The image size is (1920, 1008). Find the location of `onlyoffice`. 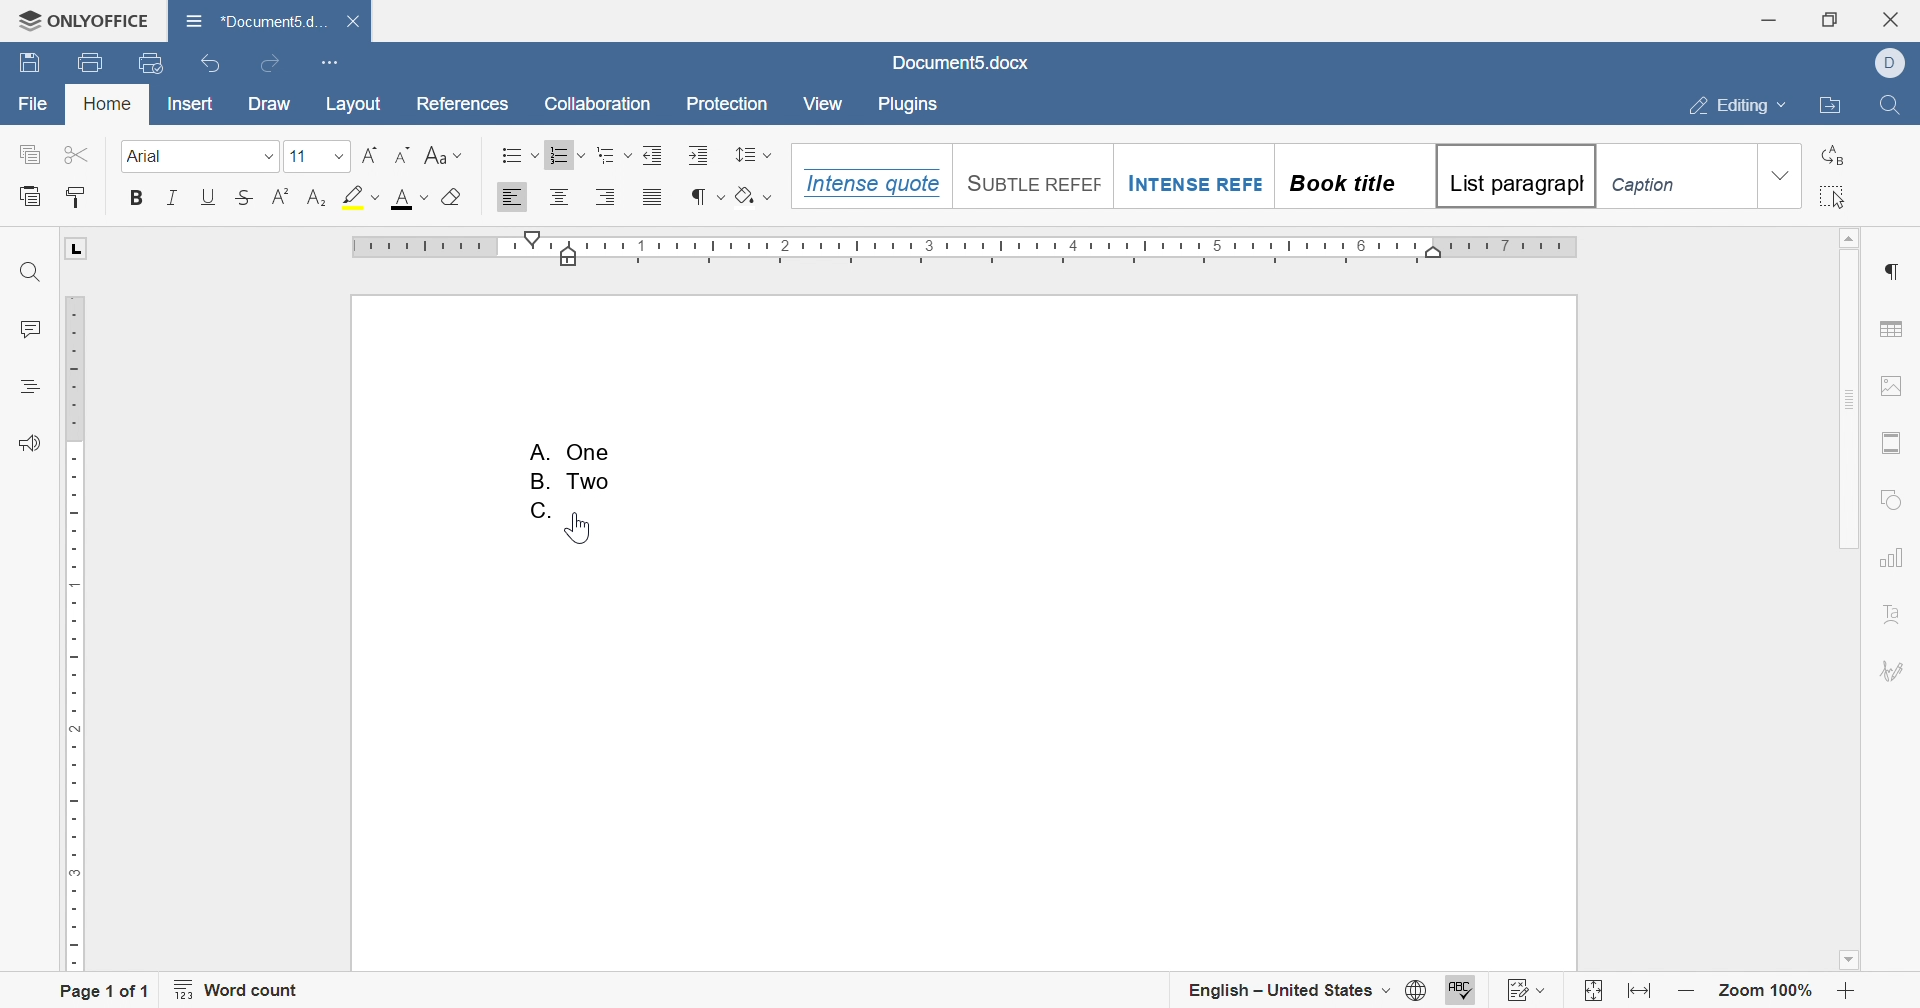

onlyoffice is located at coordinates (84, 20).